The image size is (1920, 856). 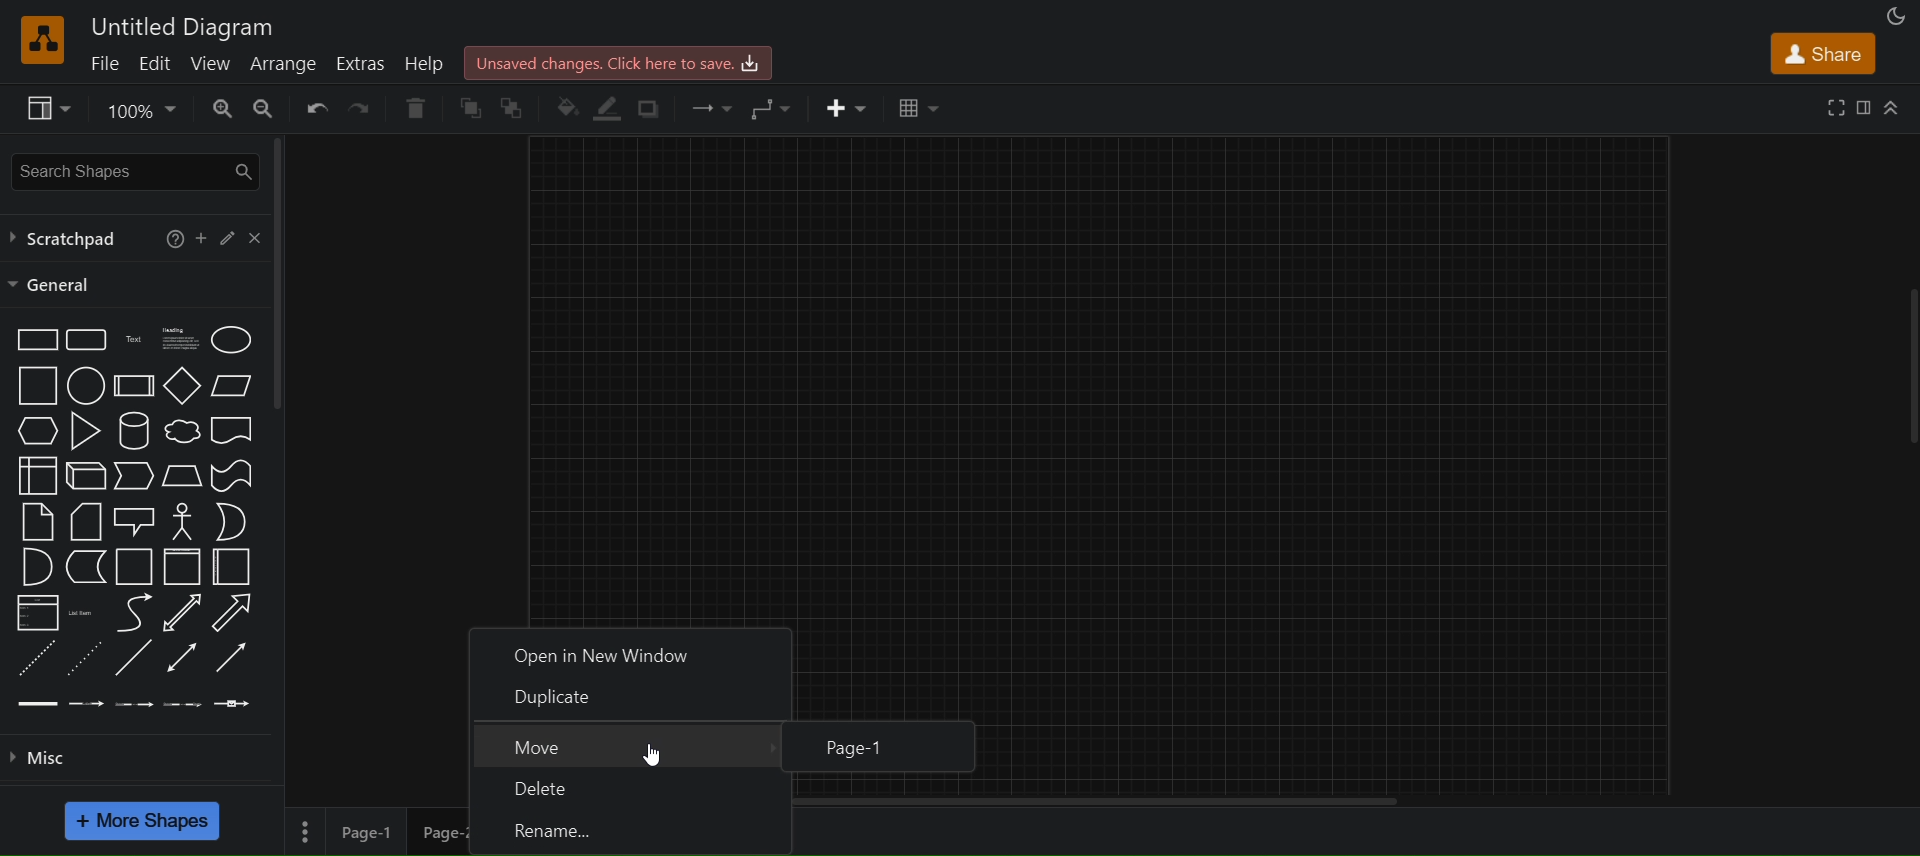 What do you see at coordinates (233, 430) in the screenshot?
I see `document` at bounding box center [233, 430].